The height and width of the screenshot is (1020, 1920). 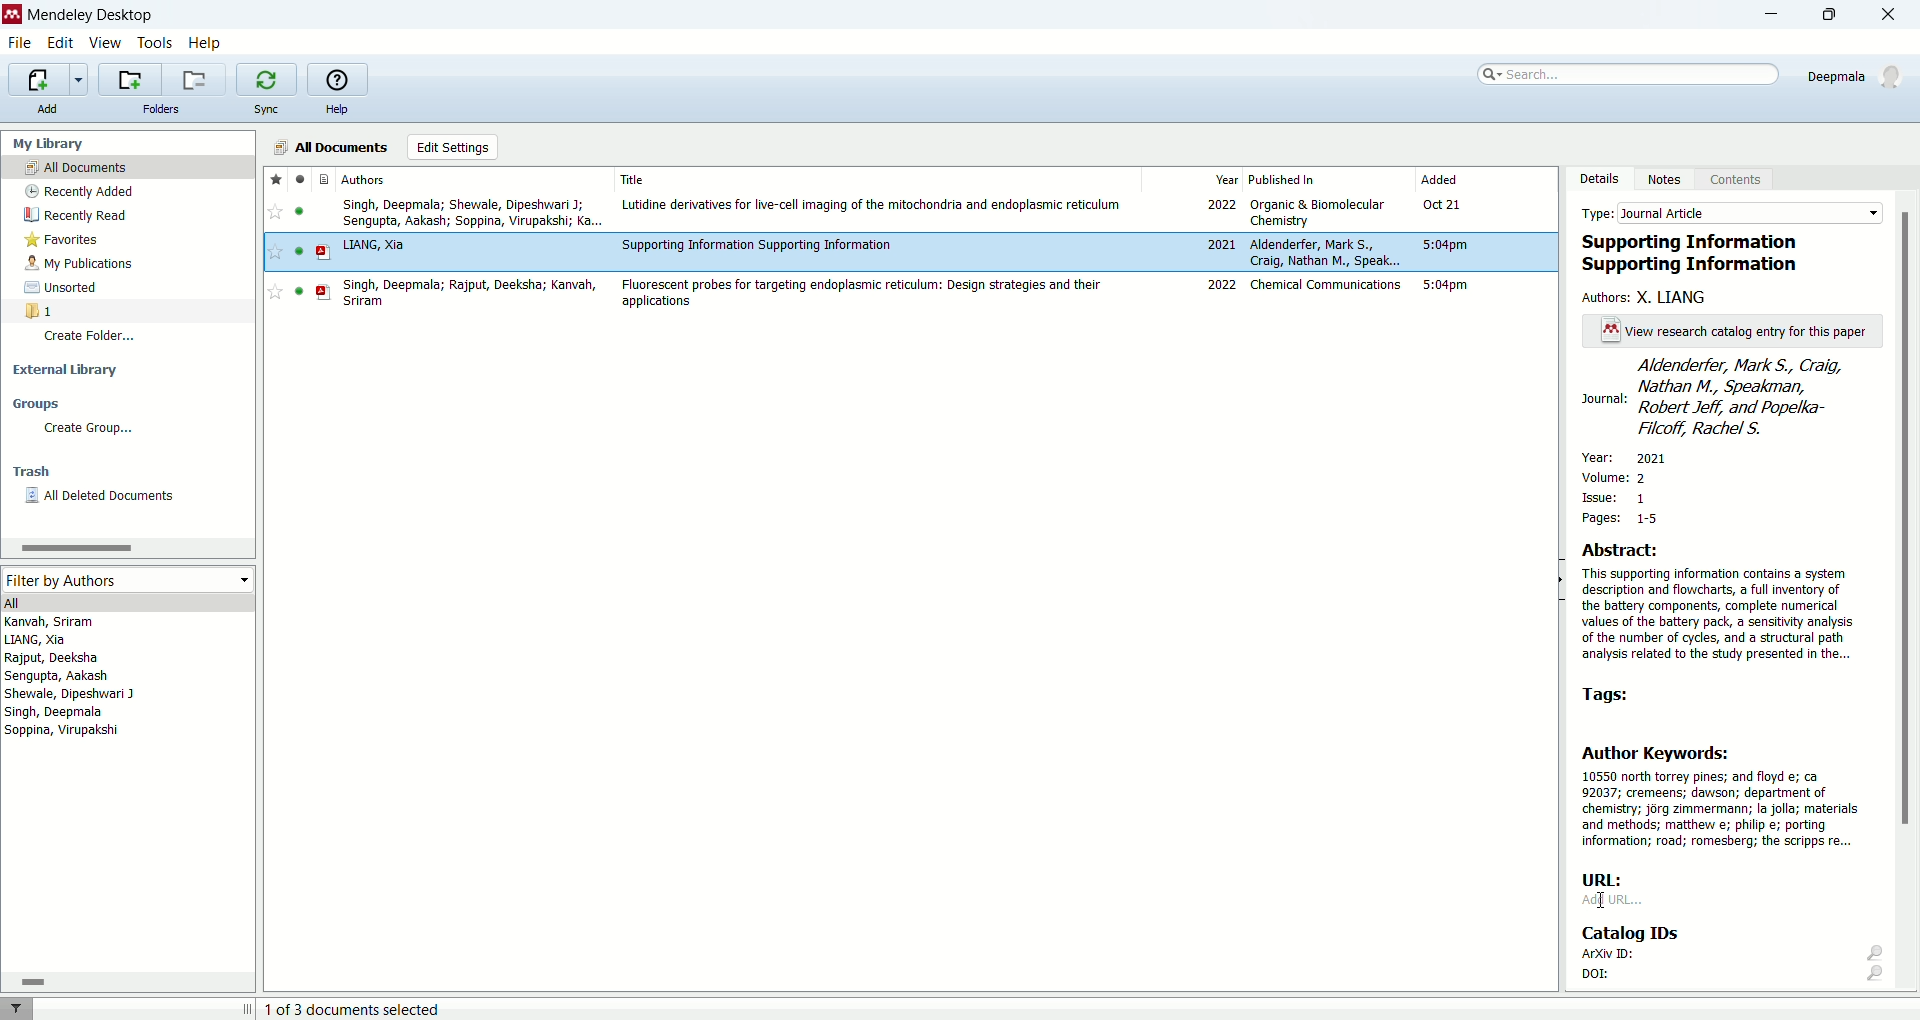 I want to click on import, so click(x=49, y=78).